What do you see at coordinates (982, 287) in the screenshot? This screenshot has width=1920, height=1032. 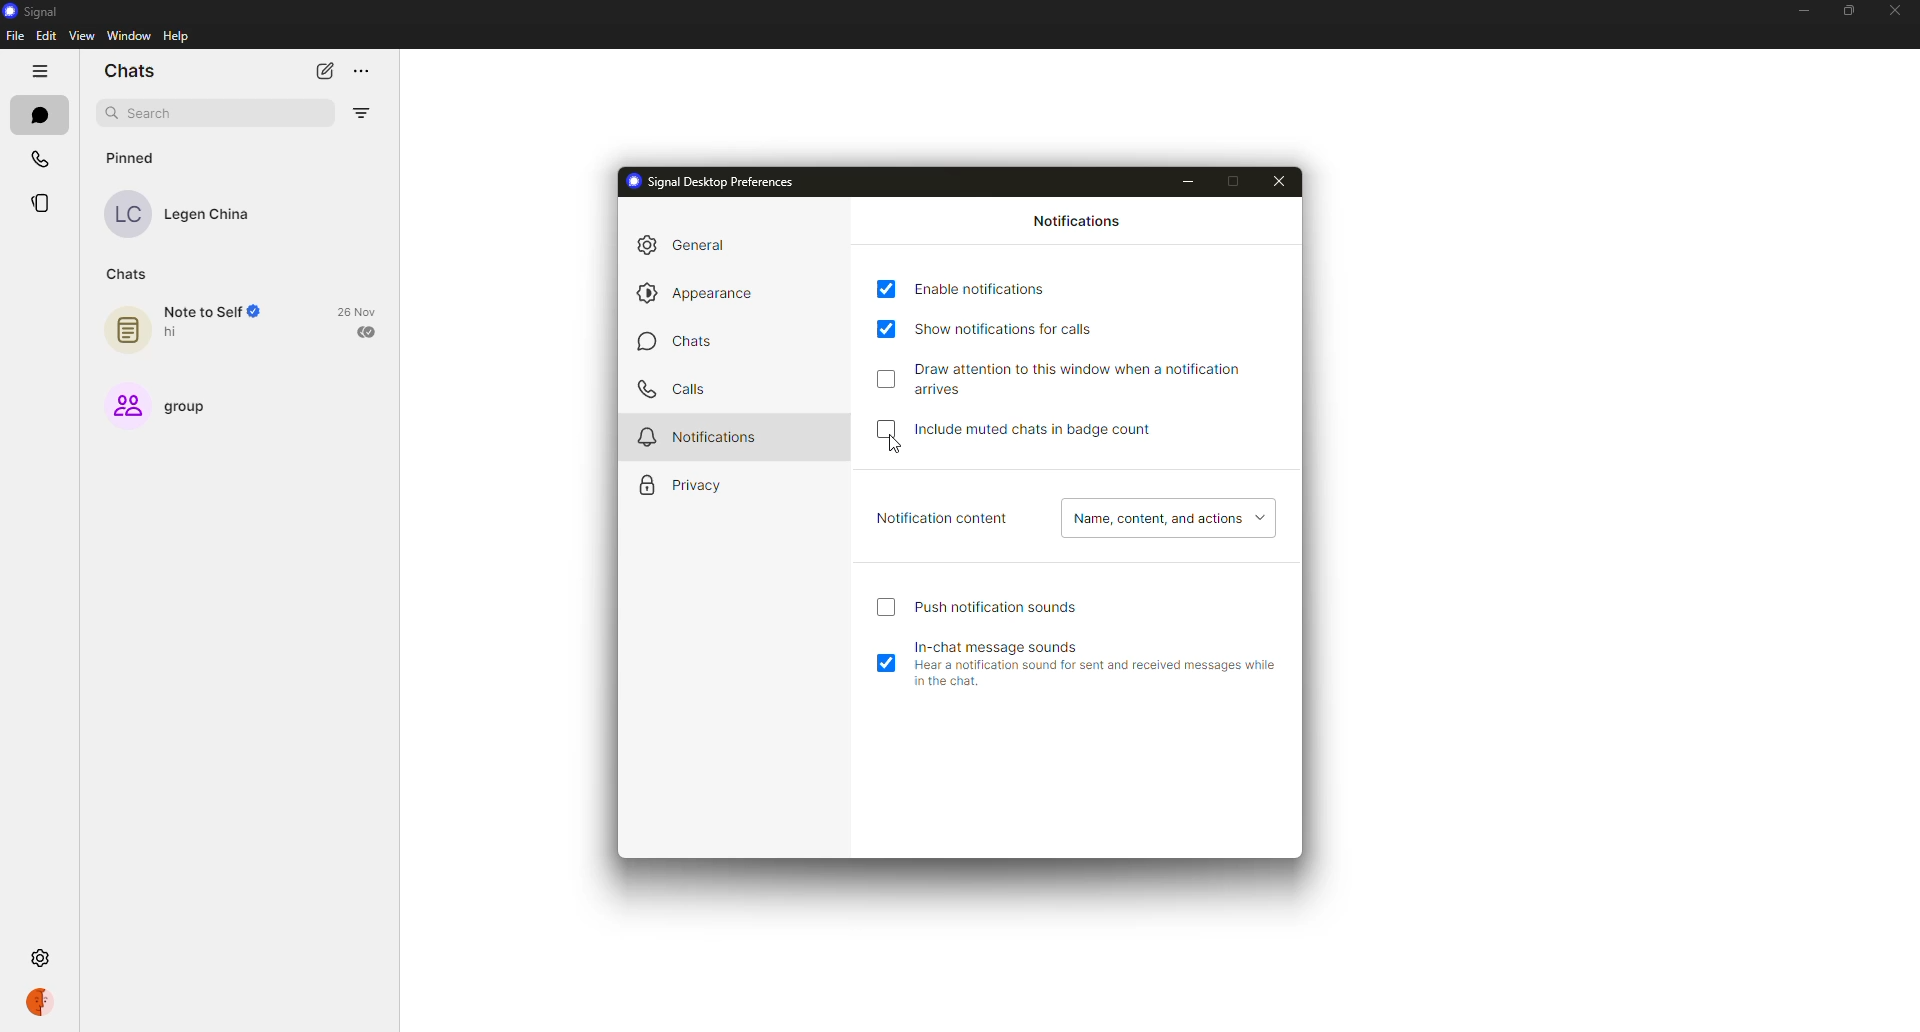 I see `enable notifications` at bounding box center [982, 287].